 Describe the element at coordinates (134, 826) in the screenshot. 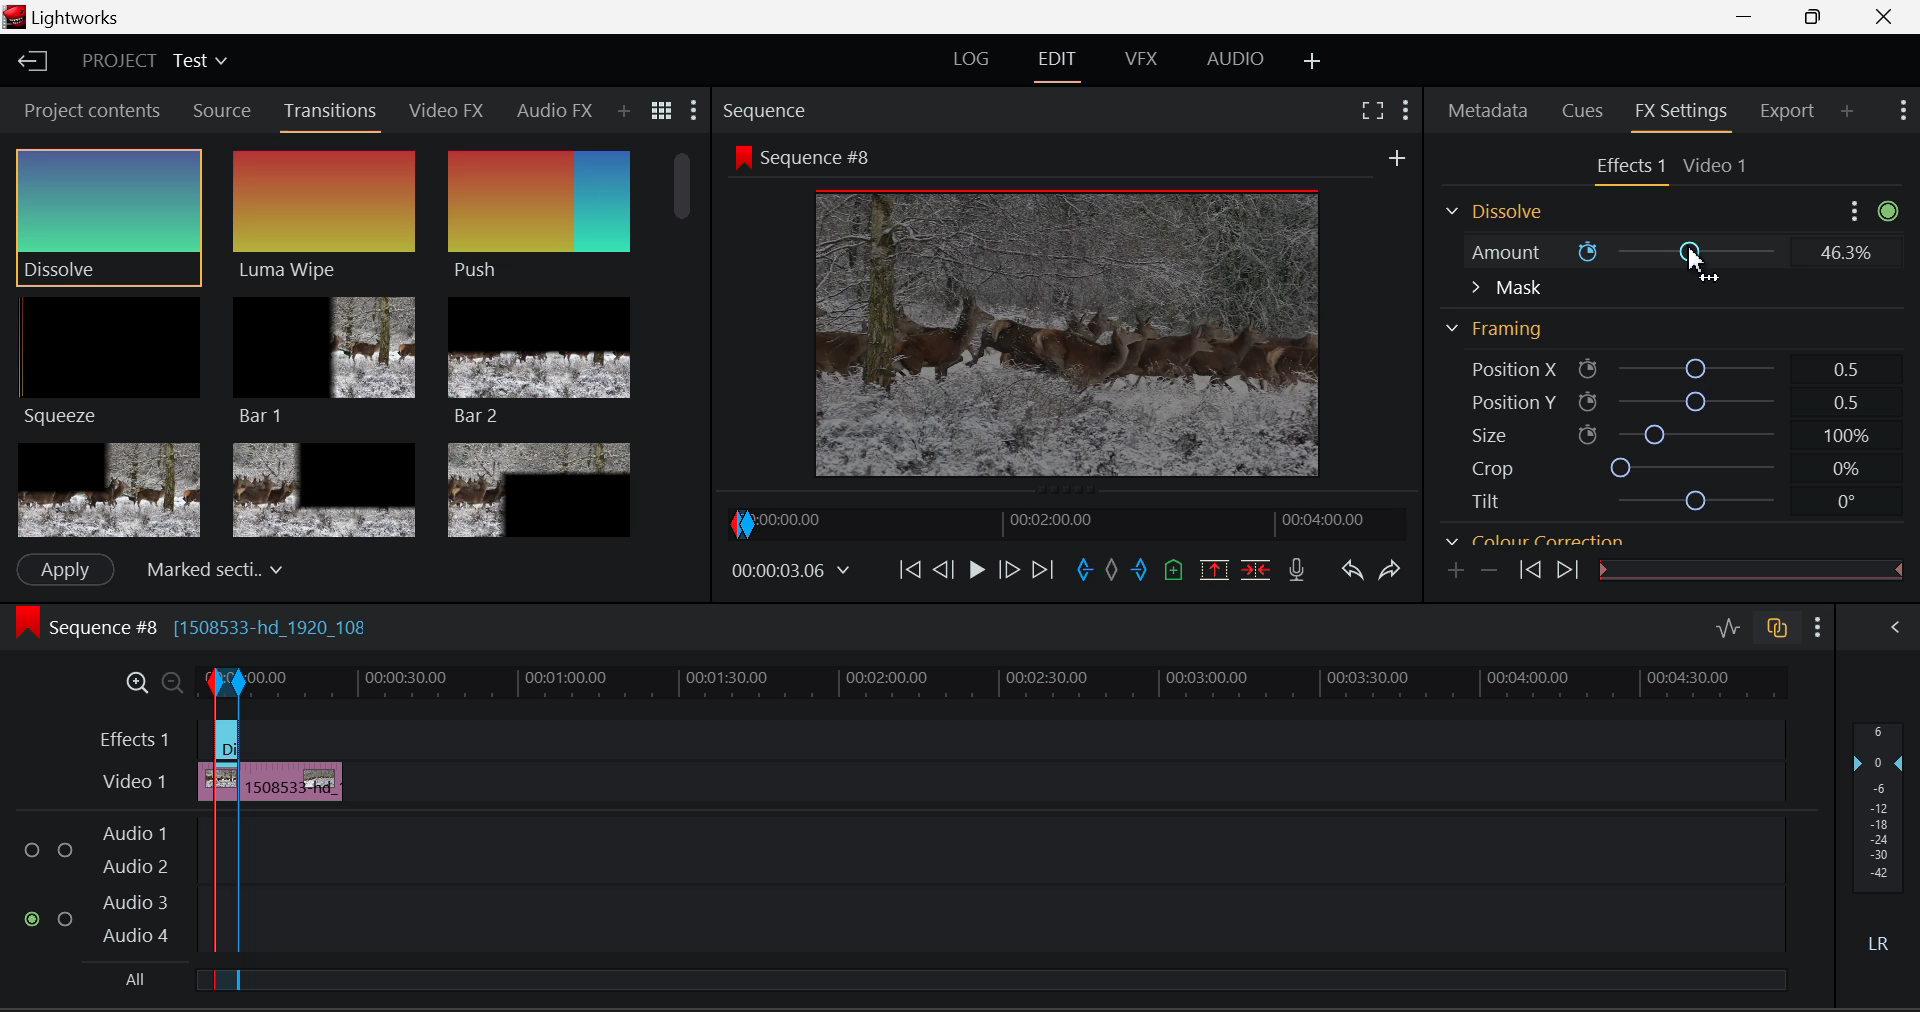

I see `Audio 1` at that location.